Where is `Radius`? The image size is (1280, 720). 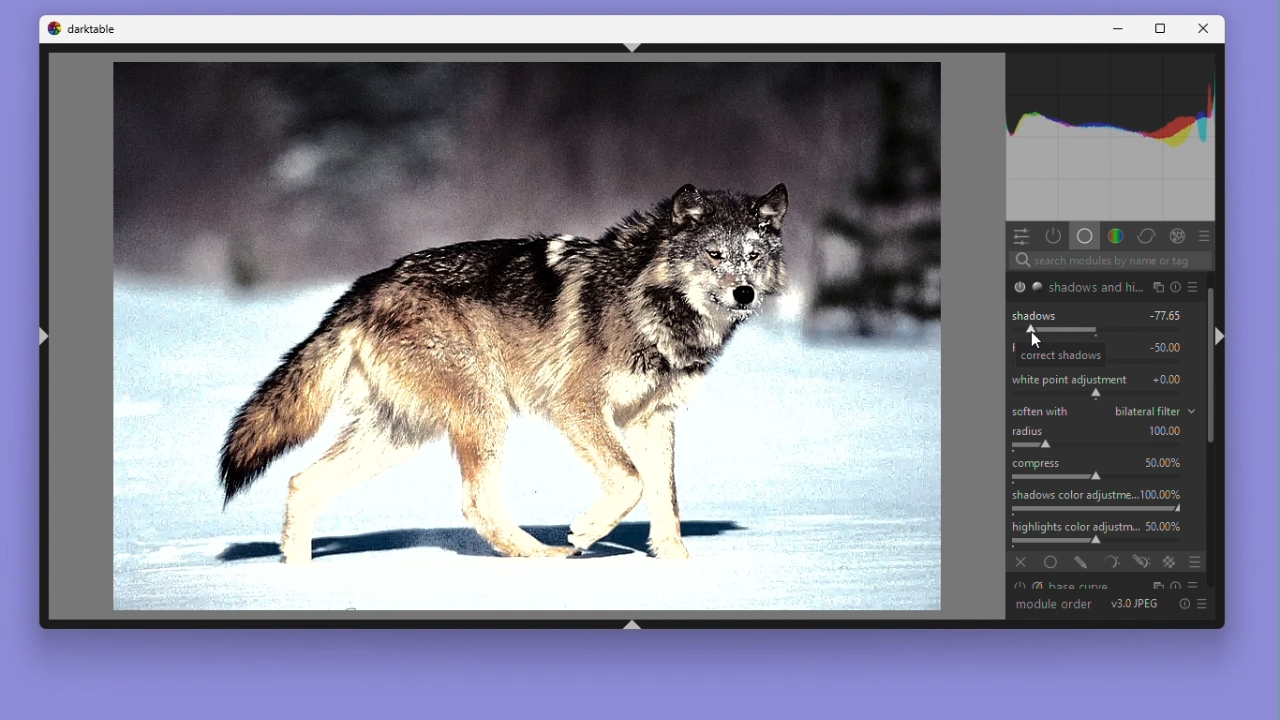
Radius is located at coordinates (1029, 431).